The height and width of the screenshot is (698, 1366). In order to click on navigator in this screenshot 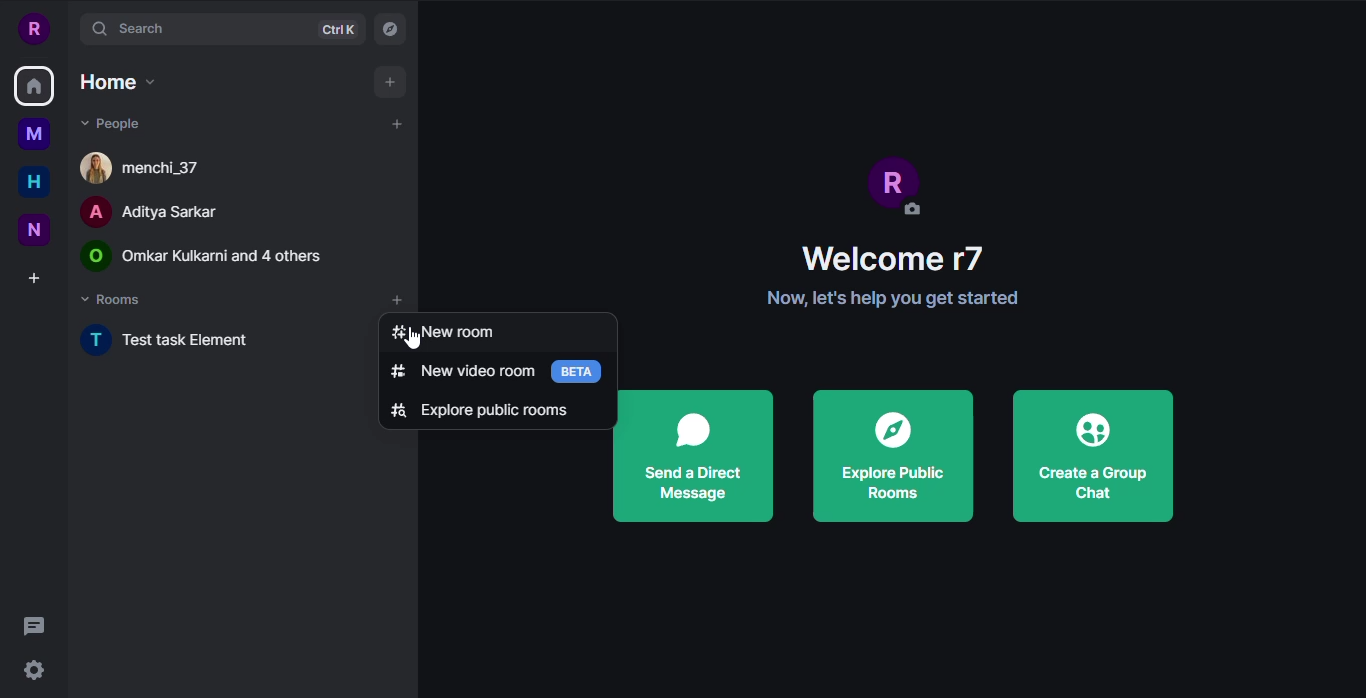, I will do `click(391, 31)`.